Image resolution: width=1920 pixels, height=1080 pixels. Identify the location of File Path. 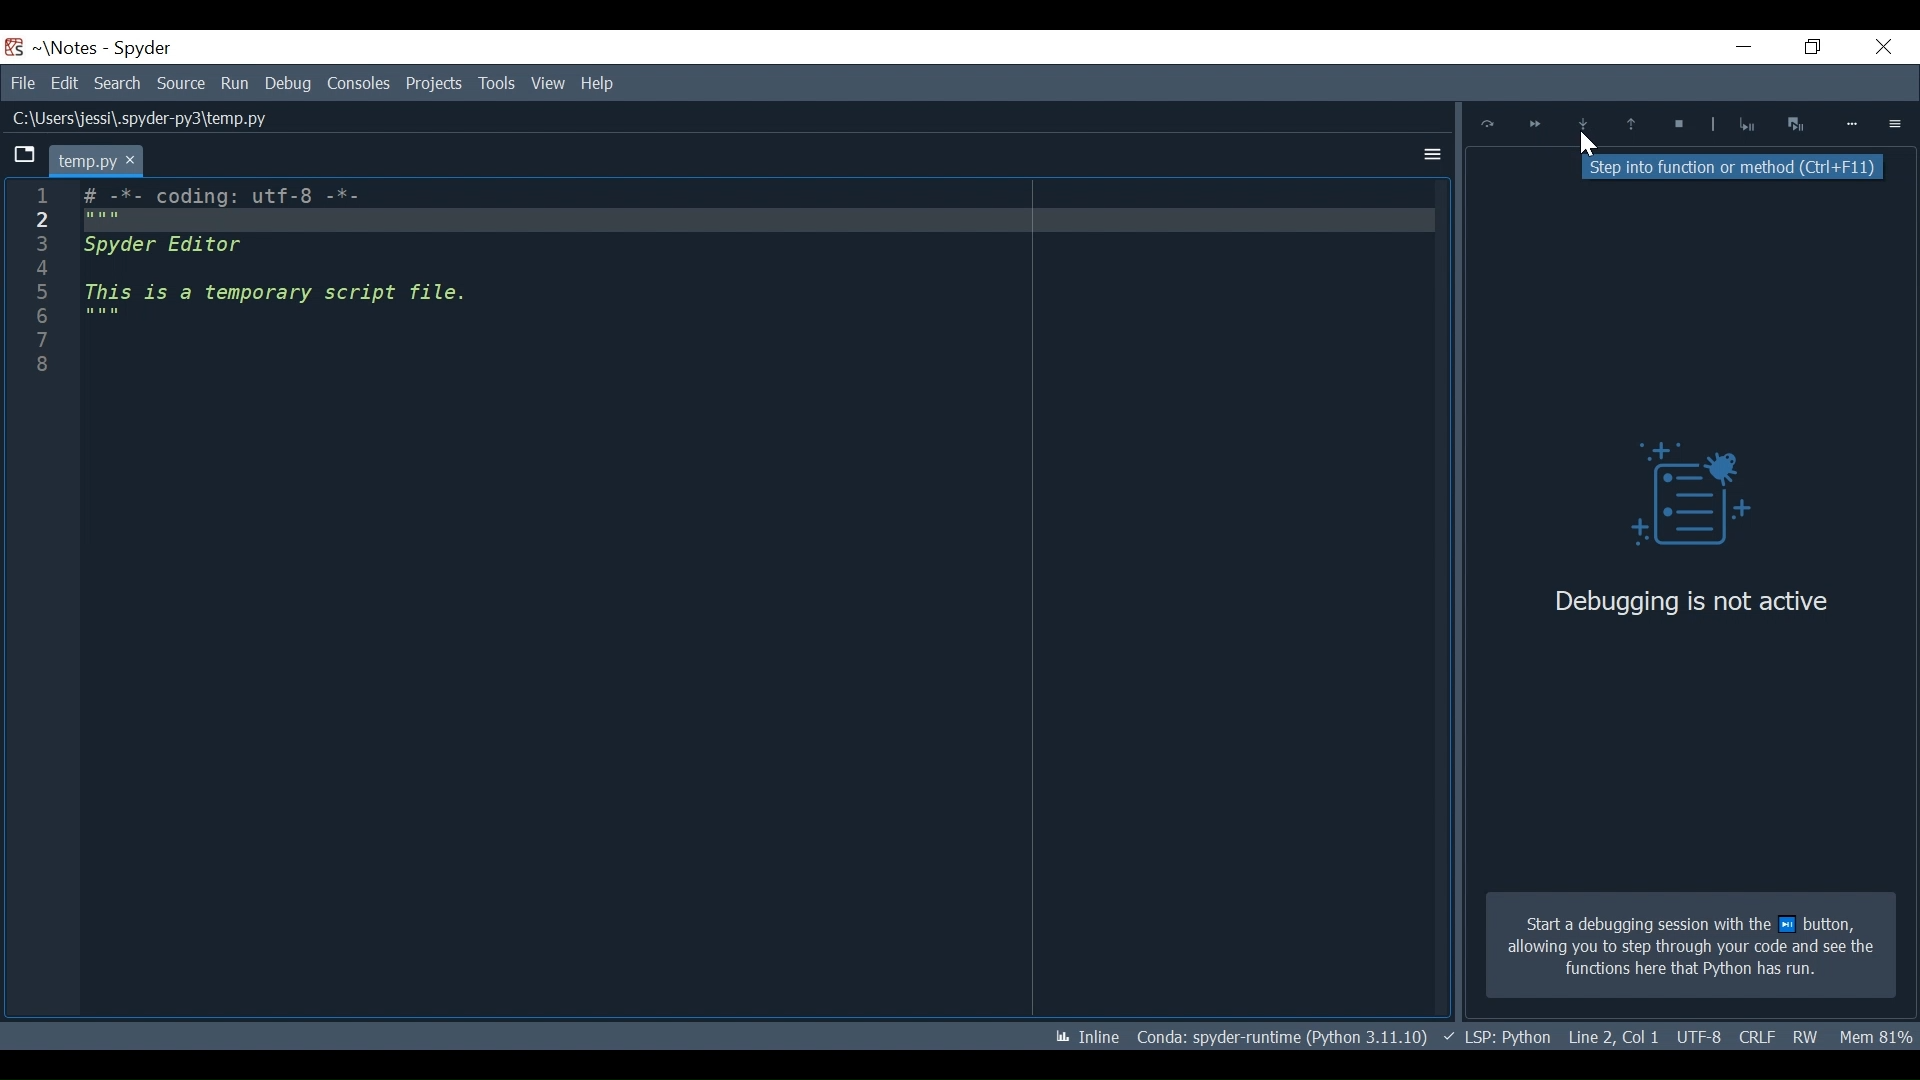
(136, 119).